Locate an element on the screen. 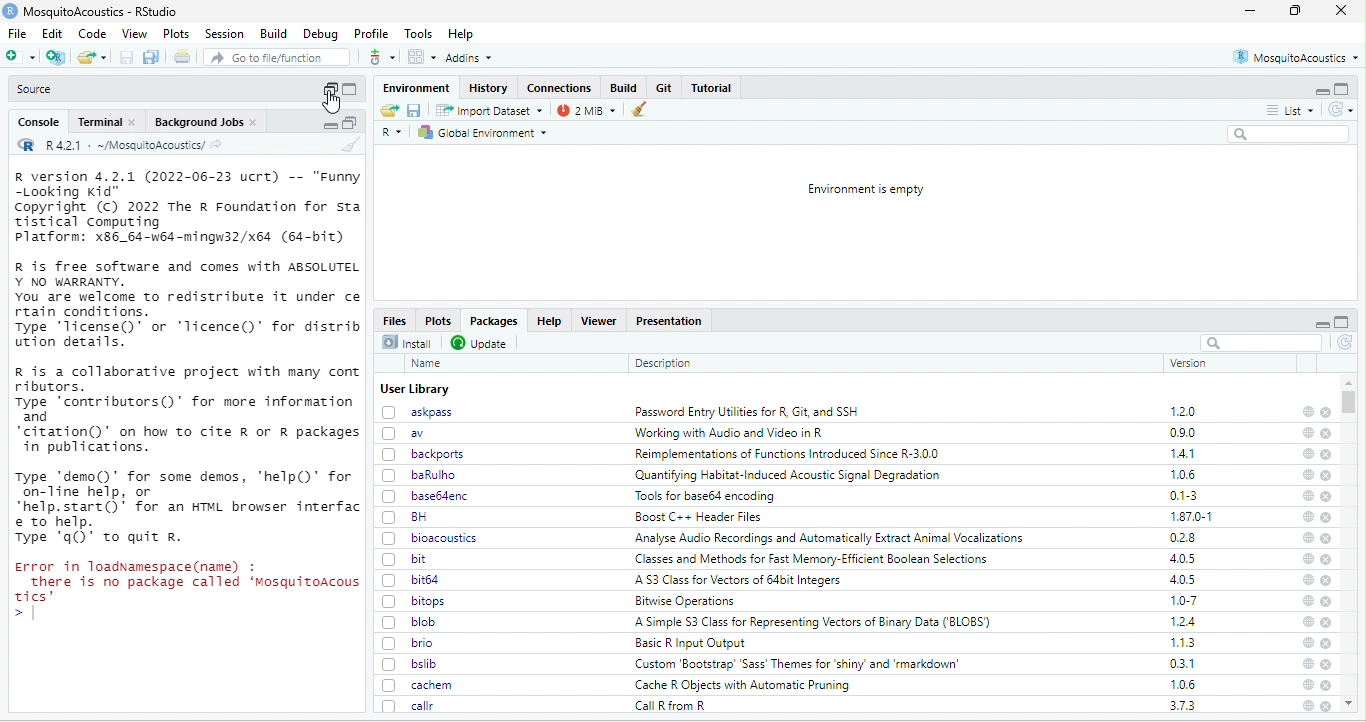 This screenshot has height=722, width=1366. Help is located at coordinates (549, 321).